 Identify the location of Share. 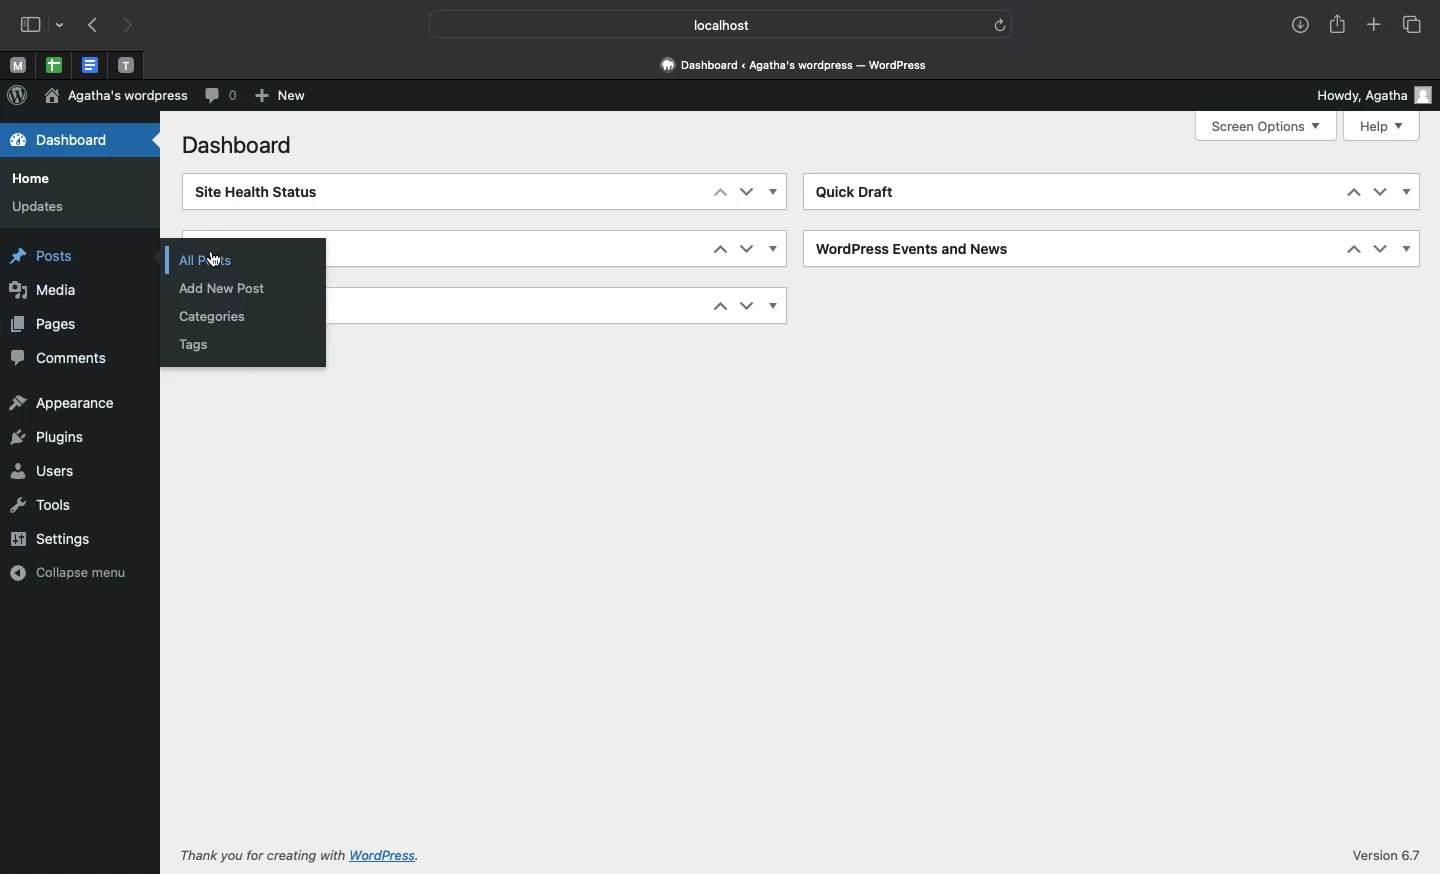
(1340, 26).